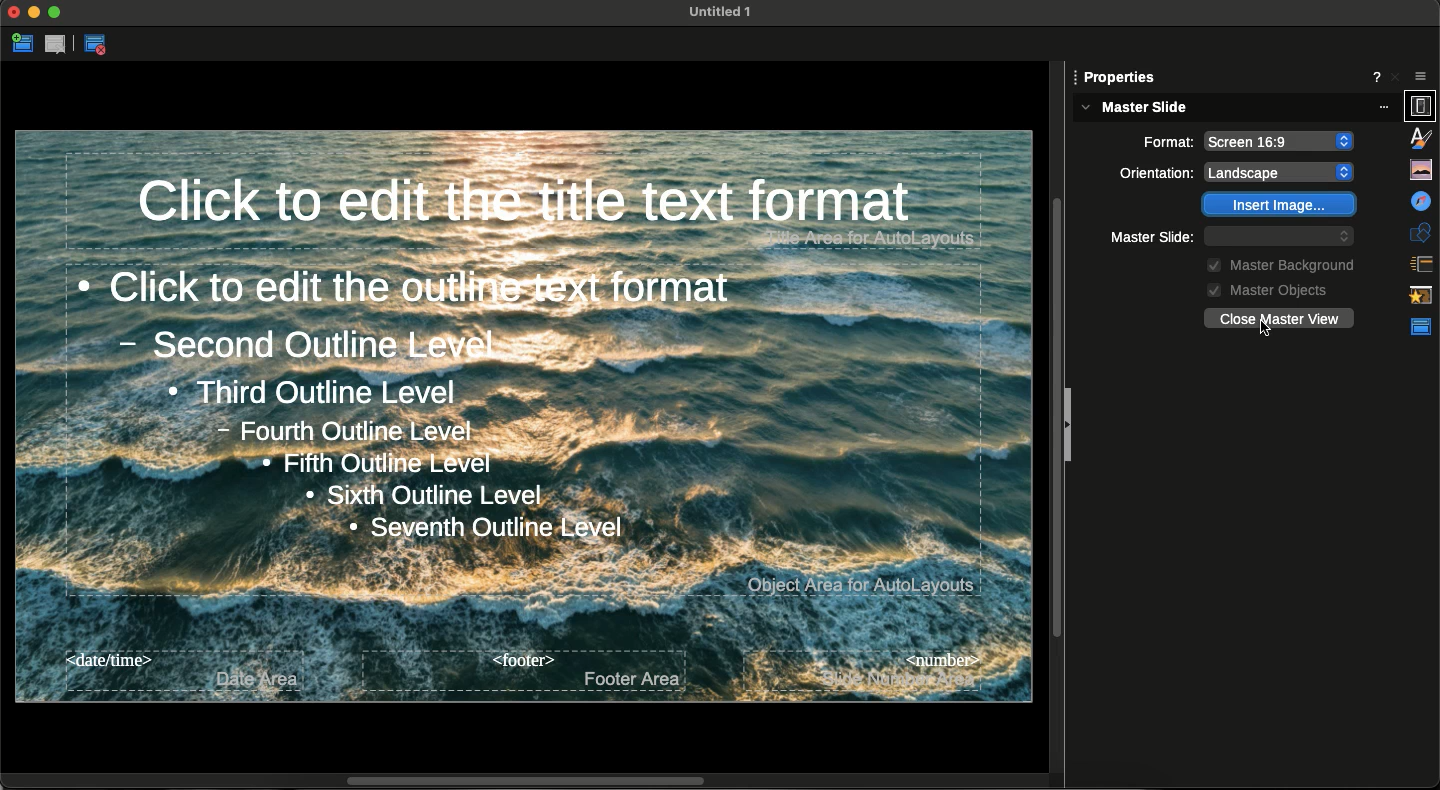 Image resolution: width=1440 pixels, height=790 pixels. What do you see at coordinates (1157, 173) in the screenshot?
I see `Background` at bounding box center [1157, 173].